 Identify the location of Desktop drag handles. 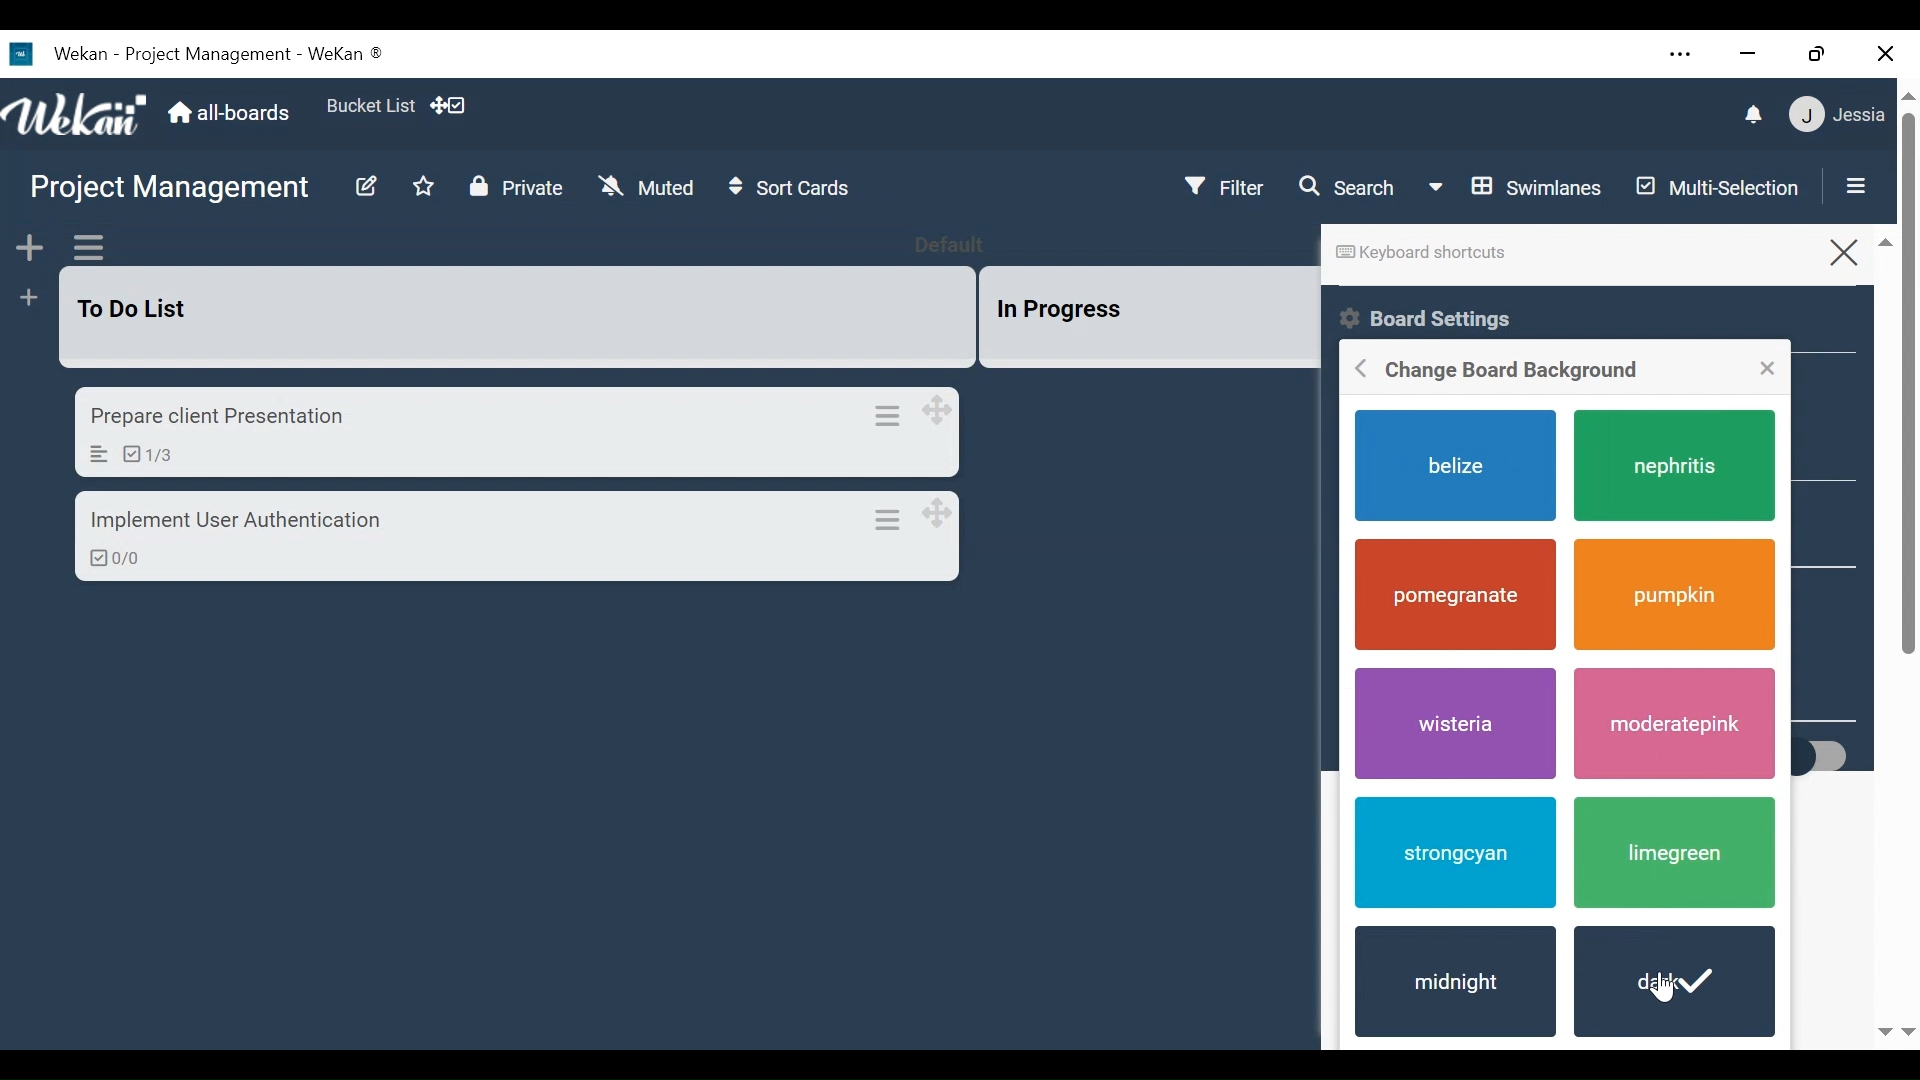
(947, 410).